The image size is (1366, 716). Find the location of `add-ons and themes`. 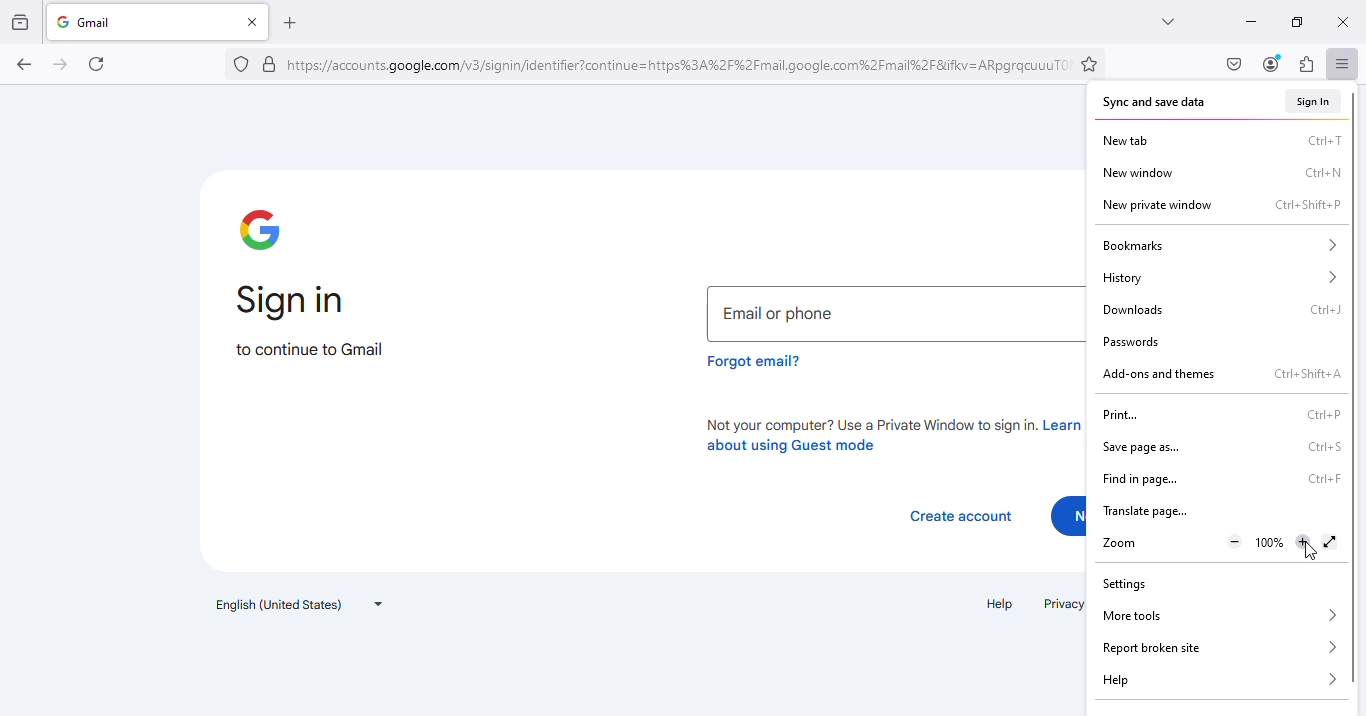

add-ons and themes is located at coordinates (1159, 375).